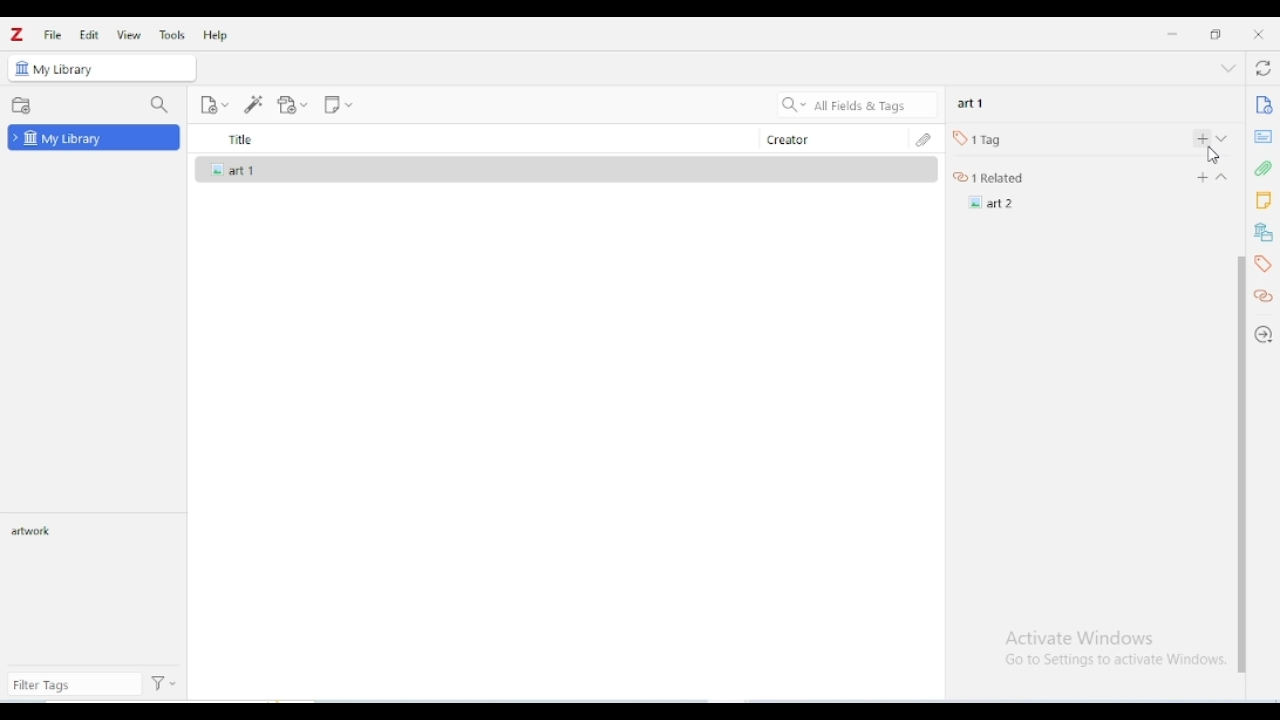  I want to click on Pointer Cursor, so click(1216, 158).